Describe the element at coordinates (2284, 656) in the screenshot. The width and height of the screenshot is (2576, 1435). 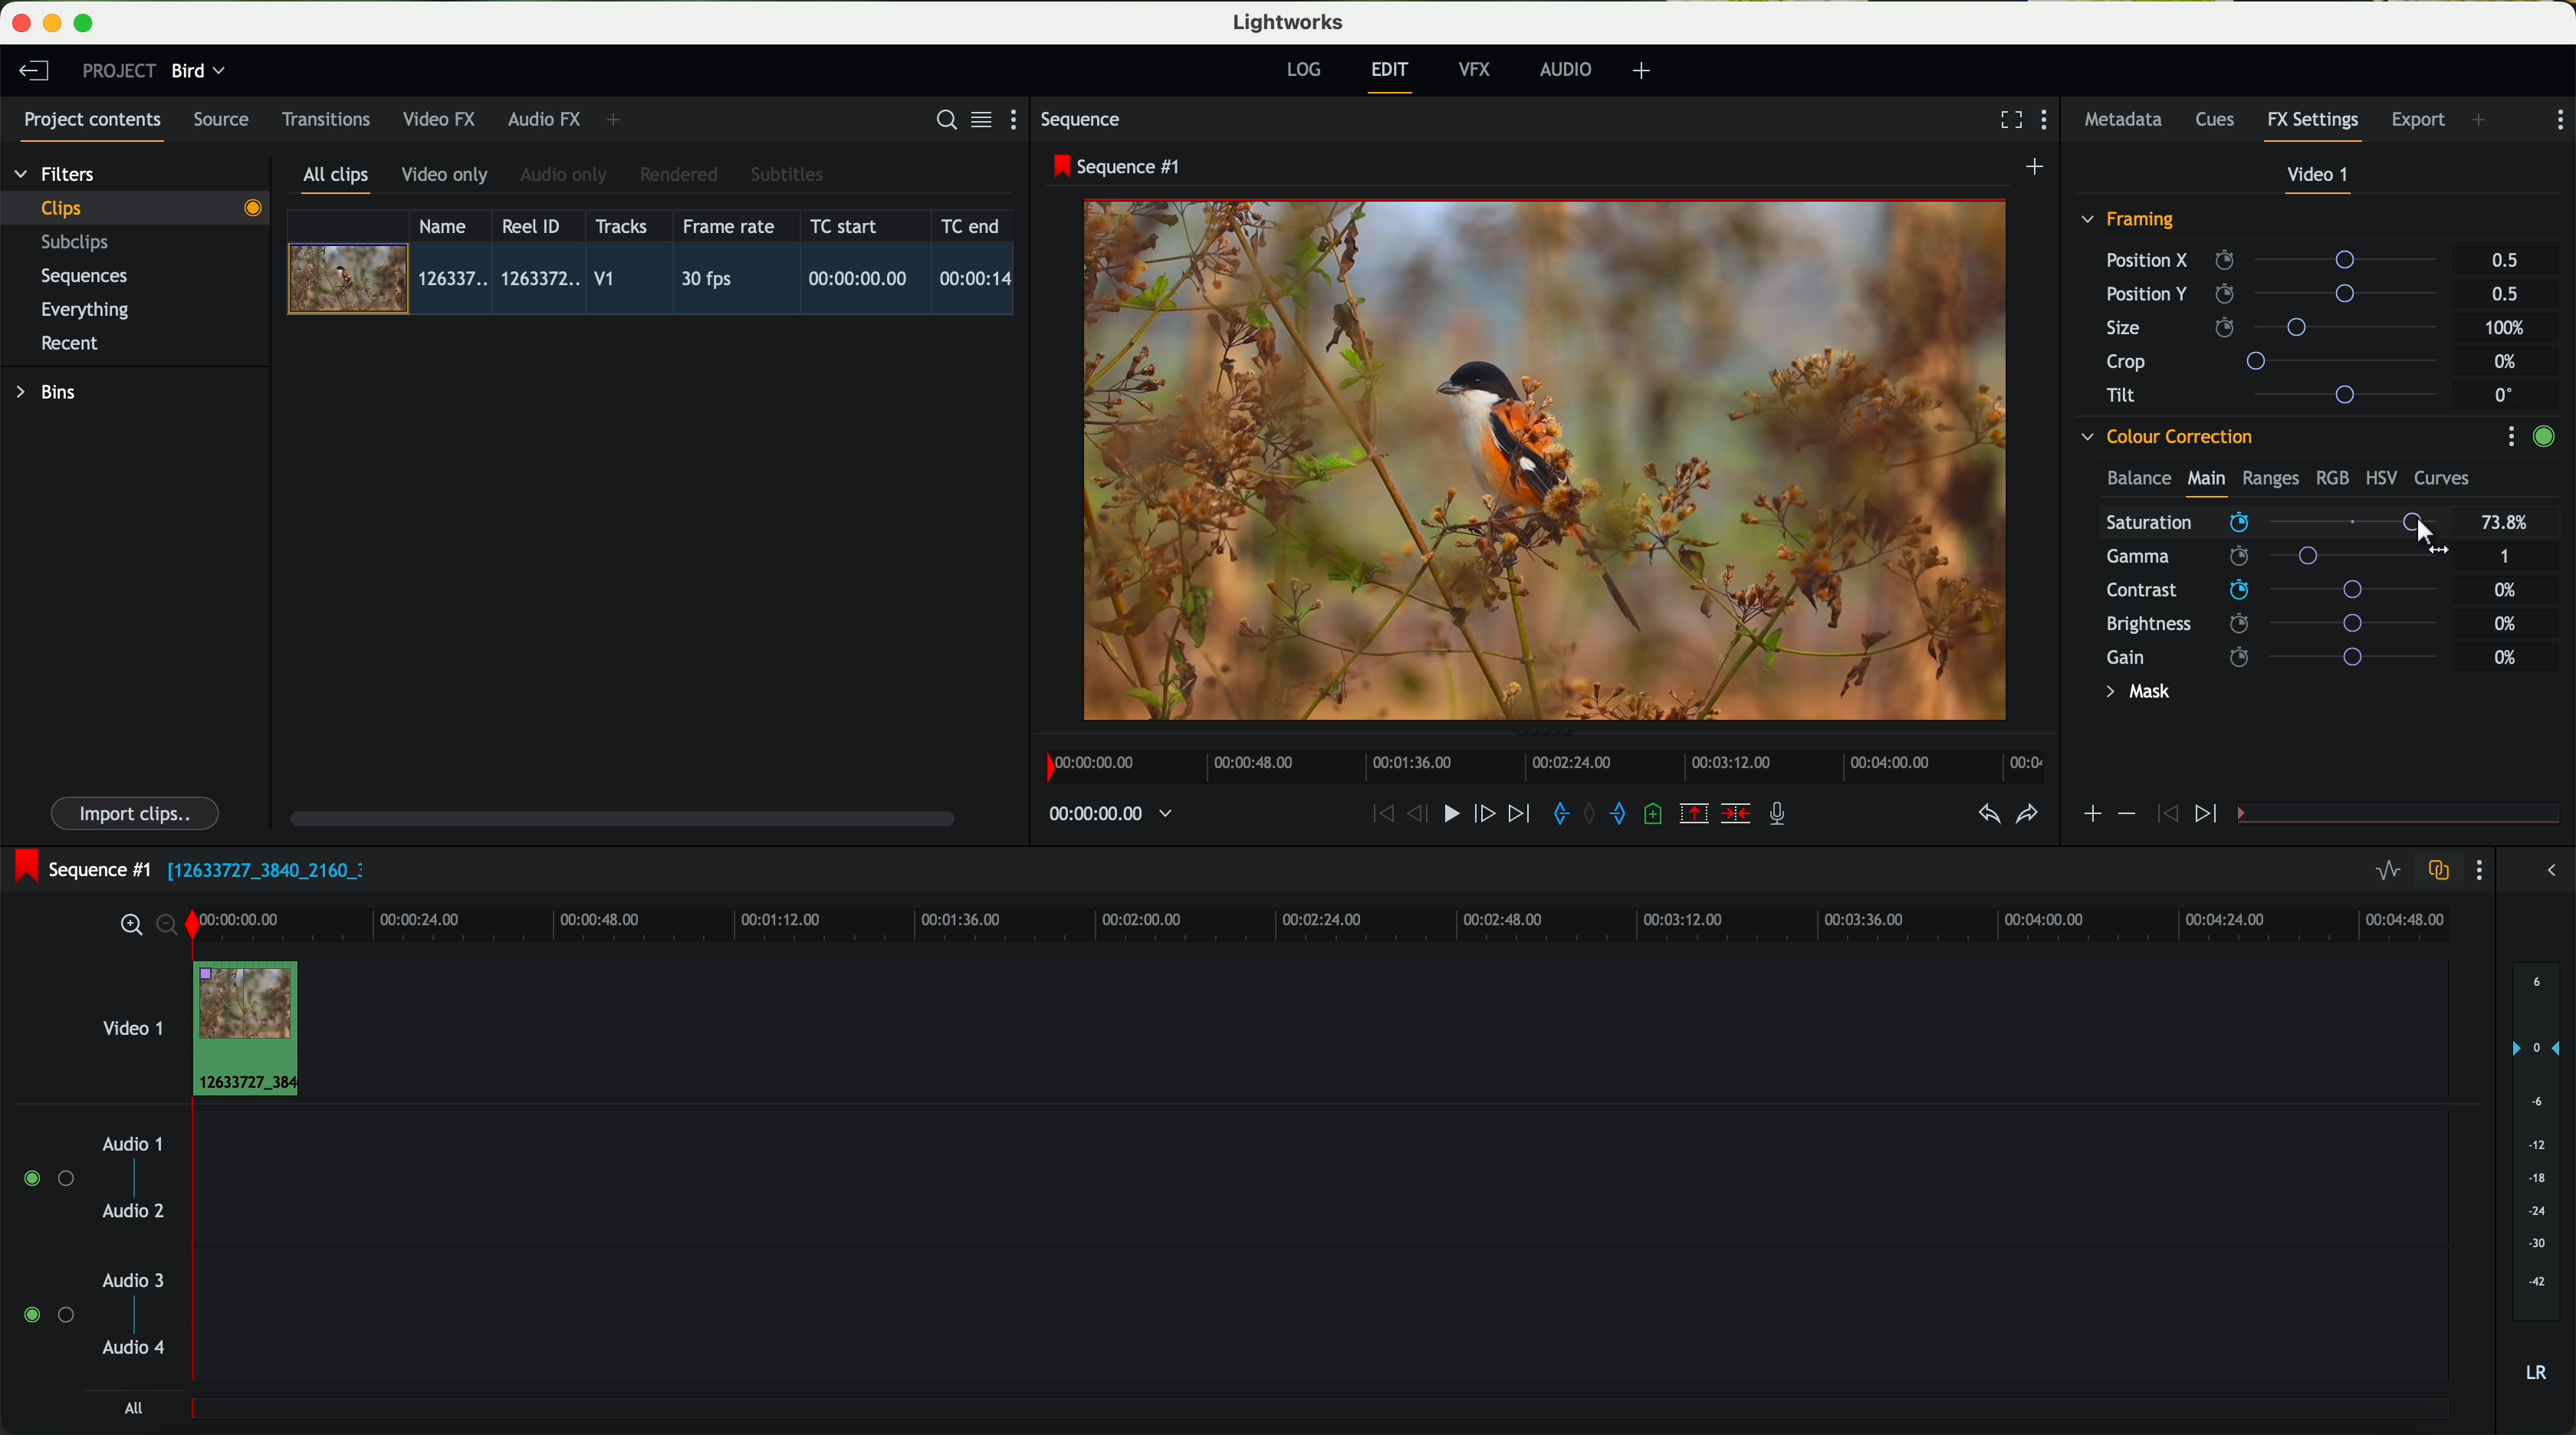
I see `gain` at that location.